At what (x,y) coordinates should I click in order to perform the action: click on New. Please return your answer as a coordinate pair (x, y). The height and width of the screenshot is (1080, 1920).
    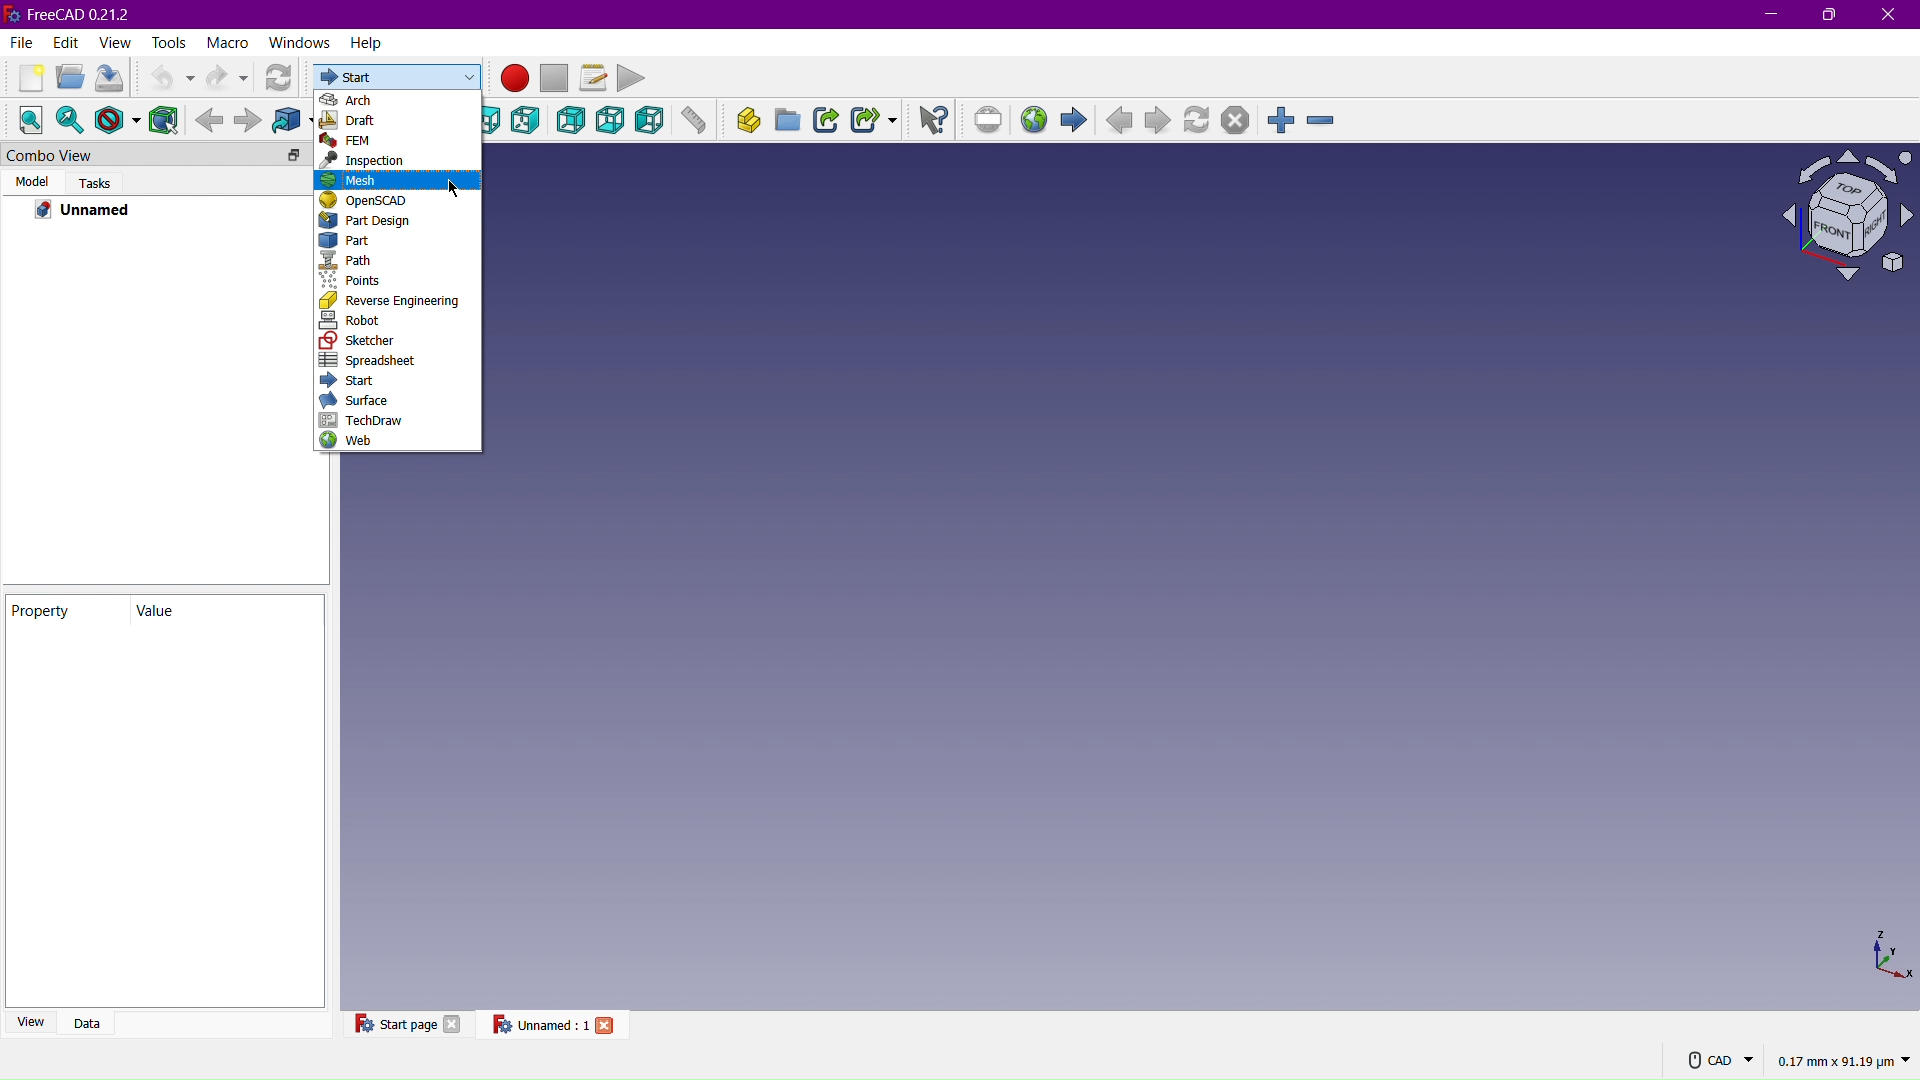
    Looking at the image, I should click on (23, 78).